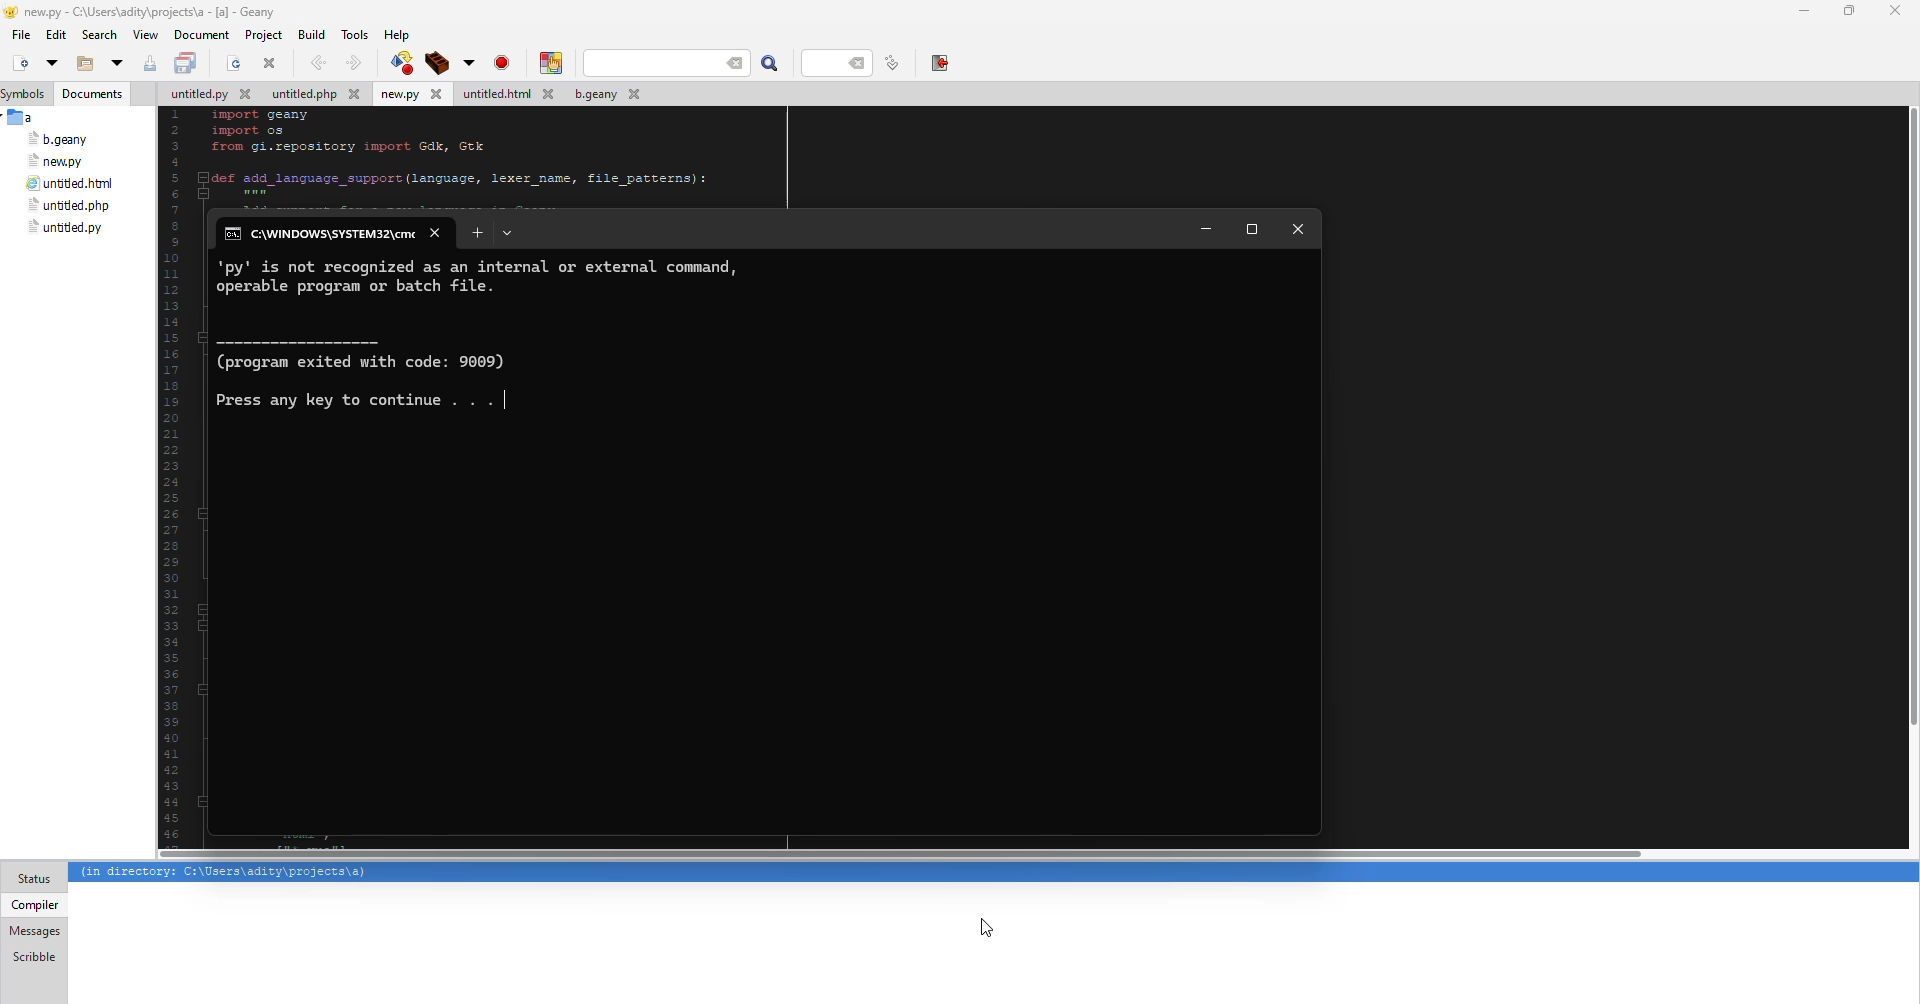  What do you see at coordinates (1894, 10) in the screenshot?
I see `close` at bounding box center [1894, 10].